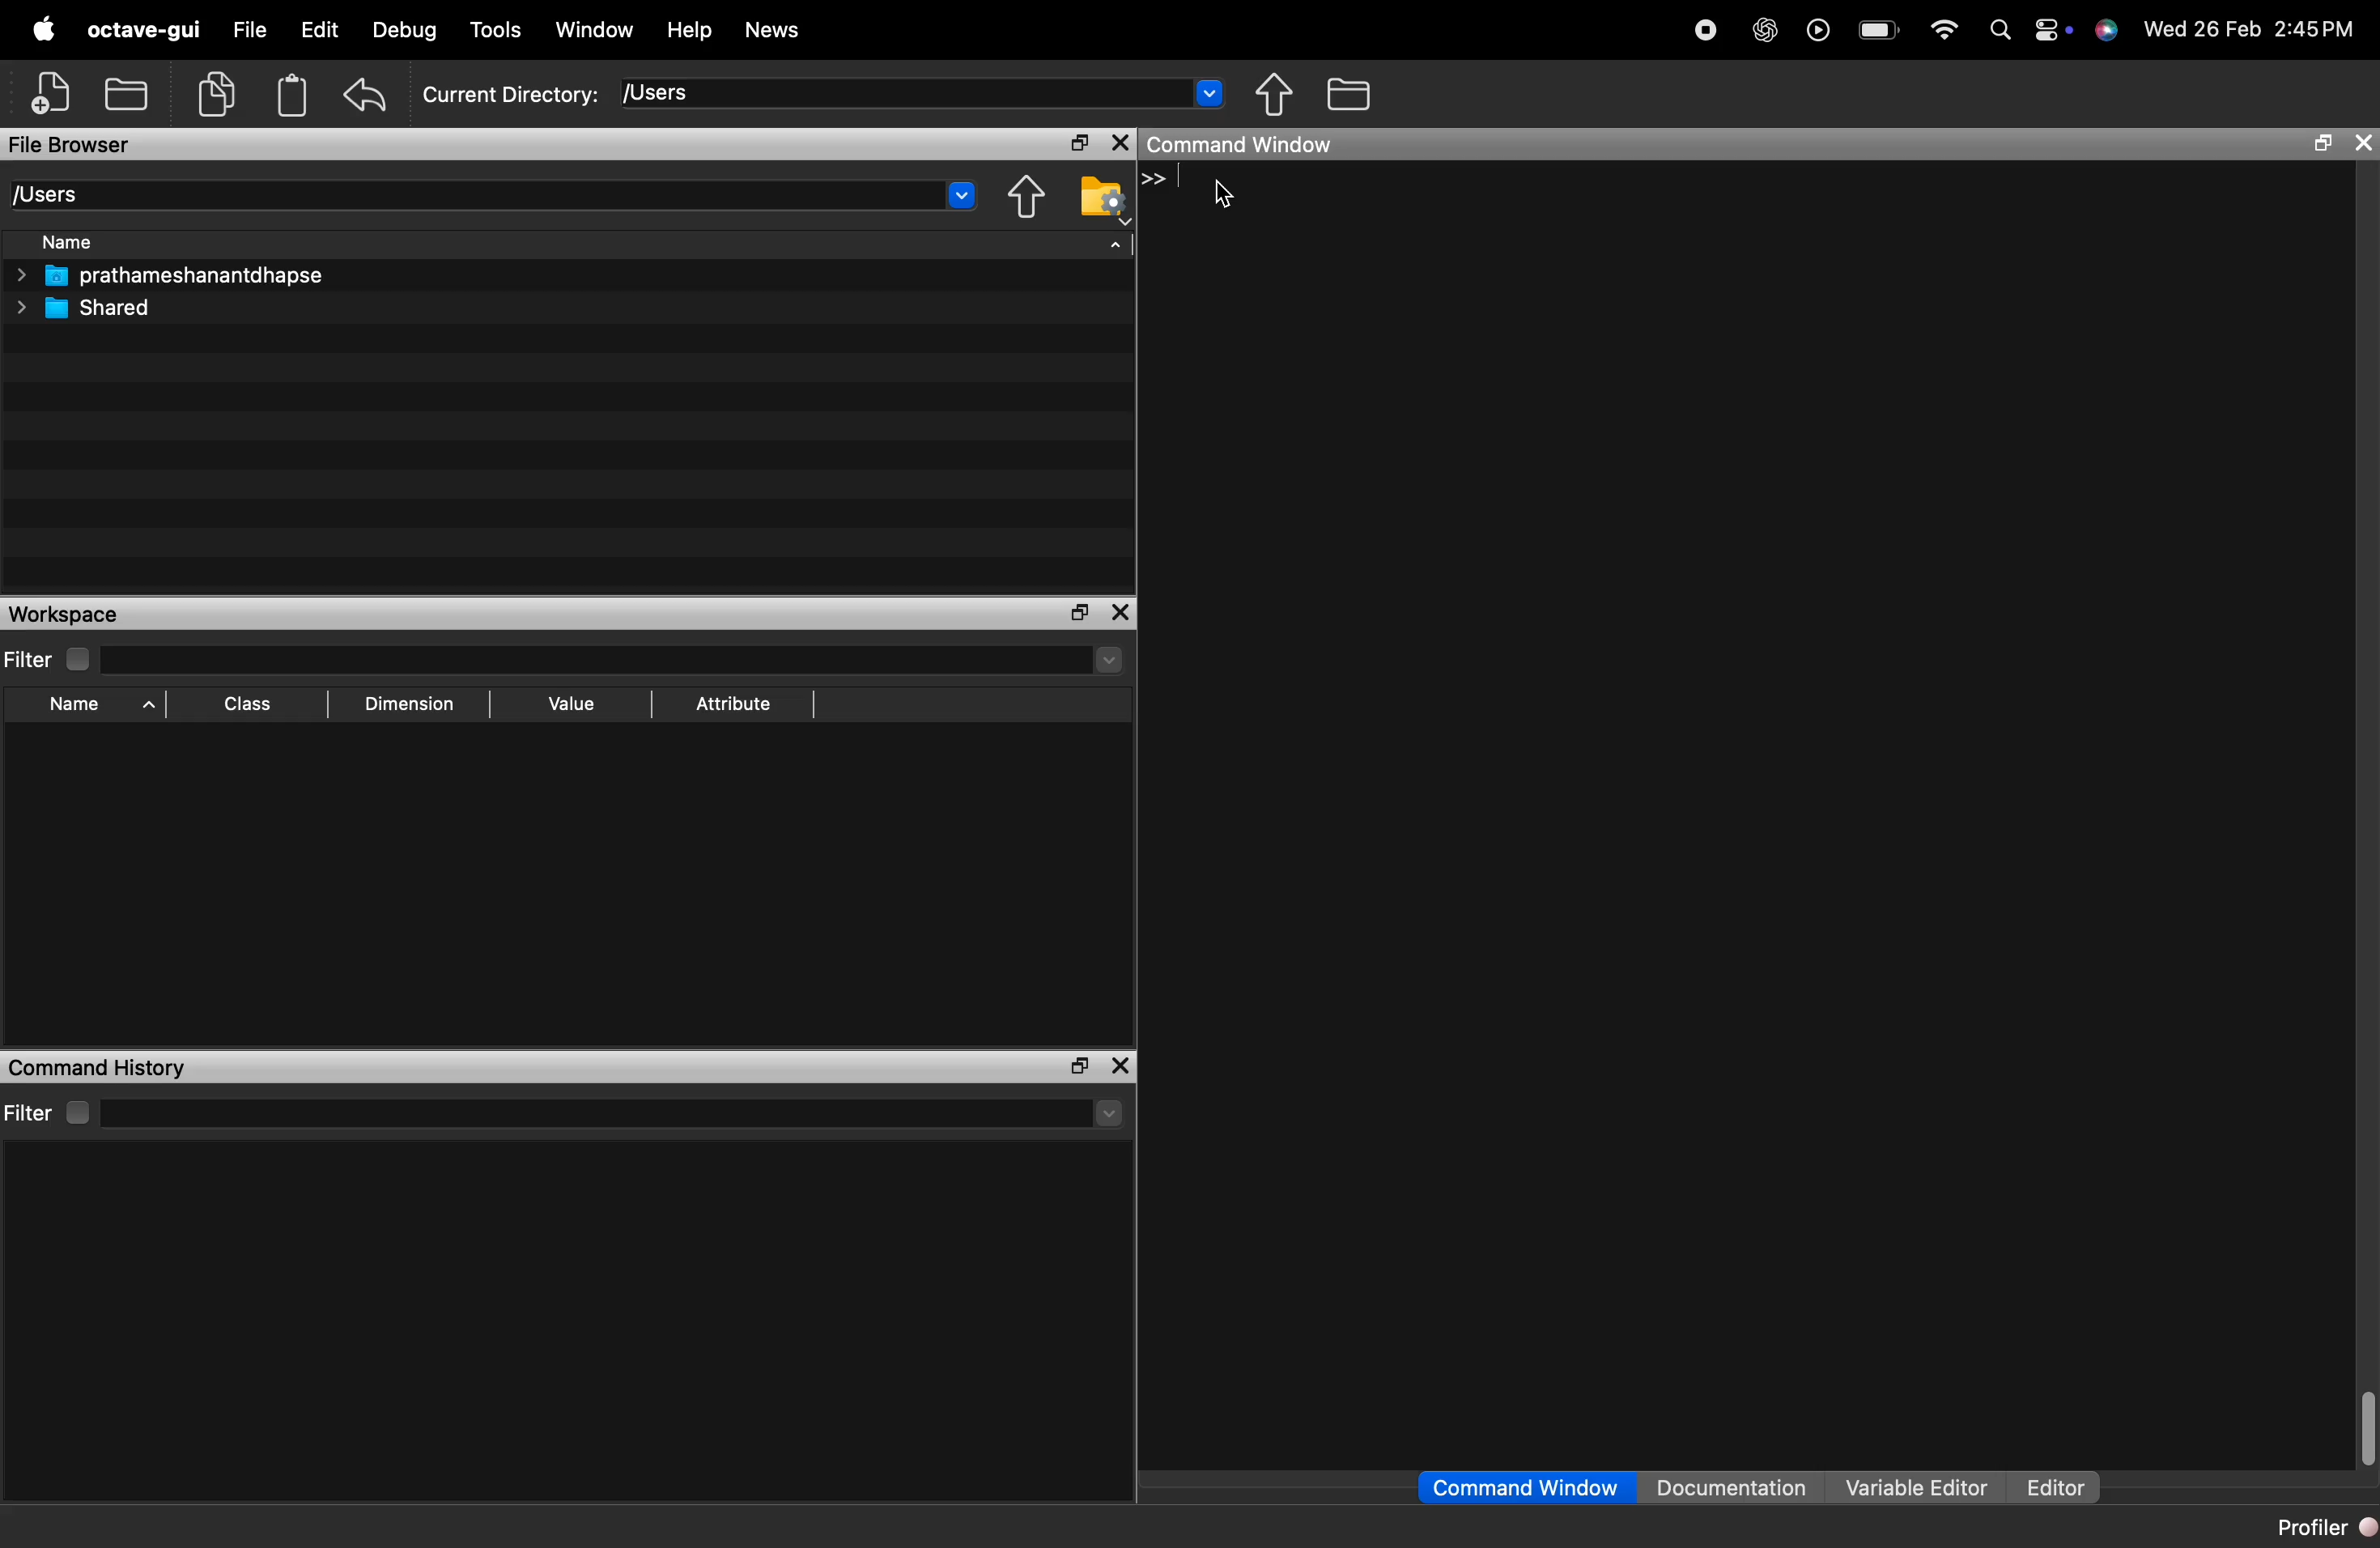 Image resolution: width=2380 pixels, height=1548 pixels. What do you see at coordinates (97, 142) in the screenshot?
I see `File Browser` at bounding box center [97, 142].